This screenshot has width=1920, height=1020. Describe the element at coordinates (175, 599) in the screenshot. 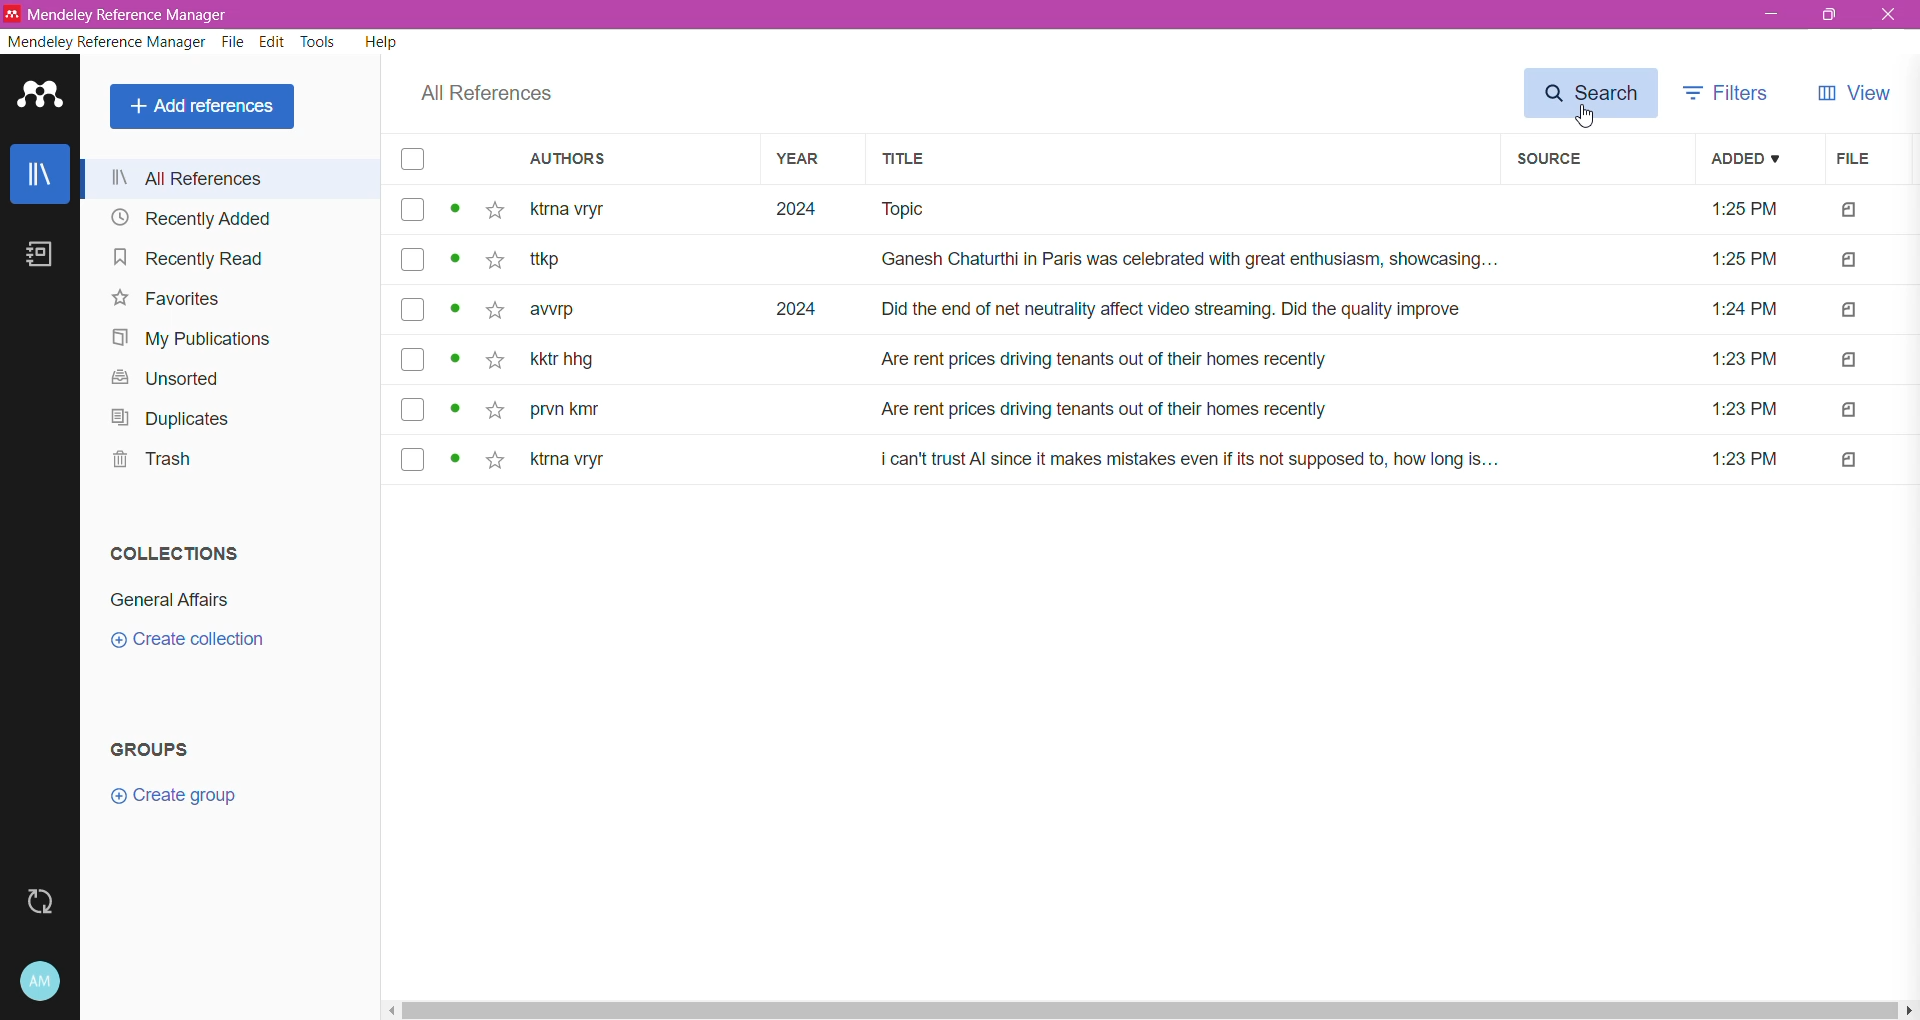

I see `Collection Name` at that location.